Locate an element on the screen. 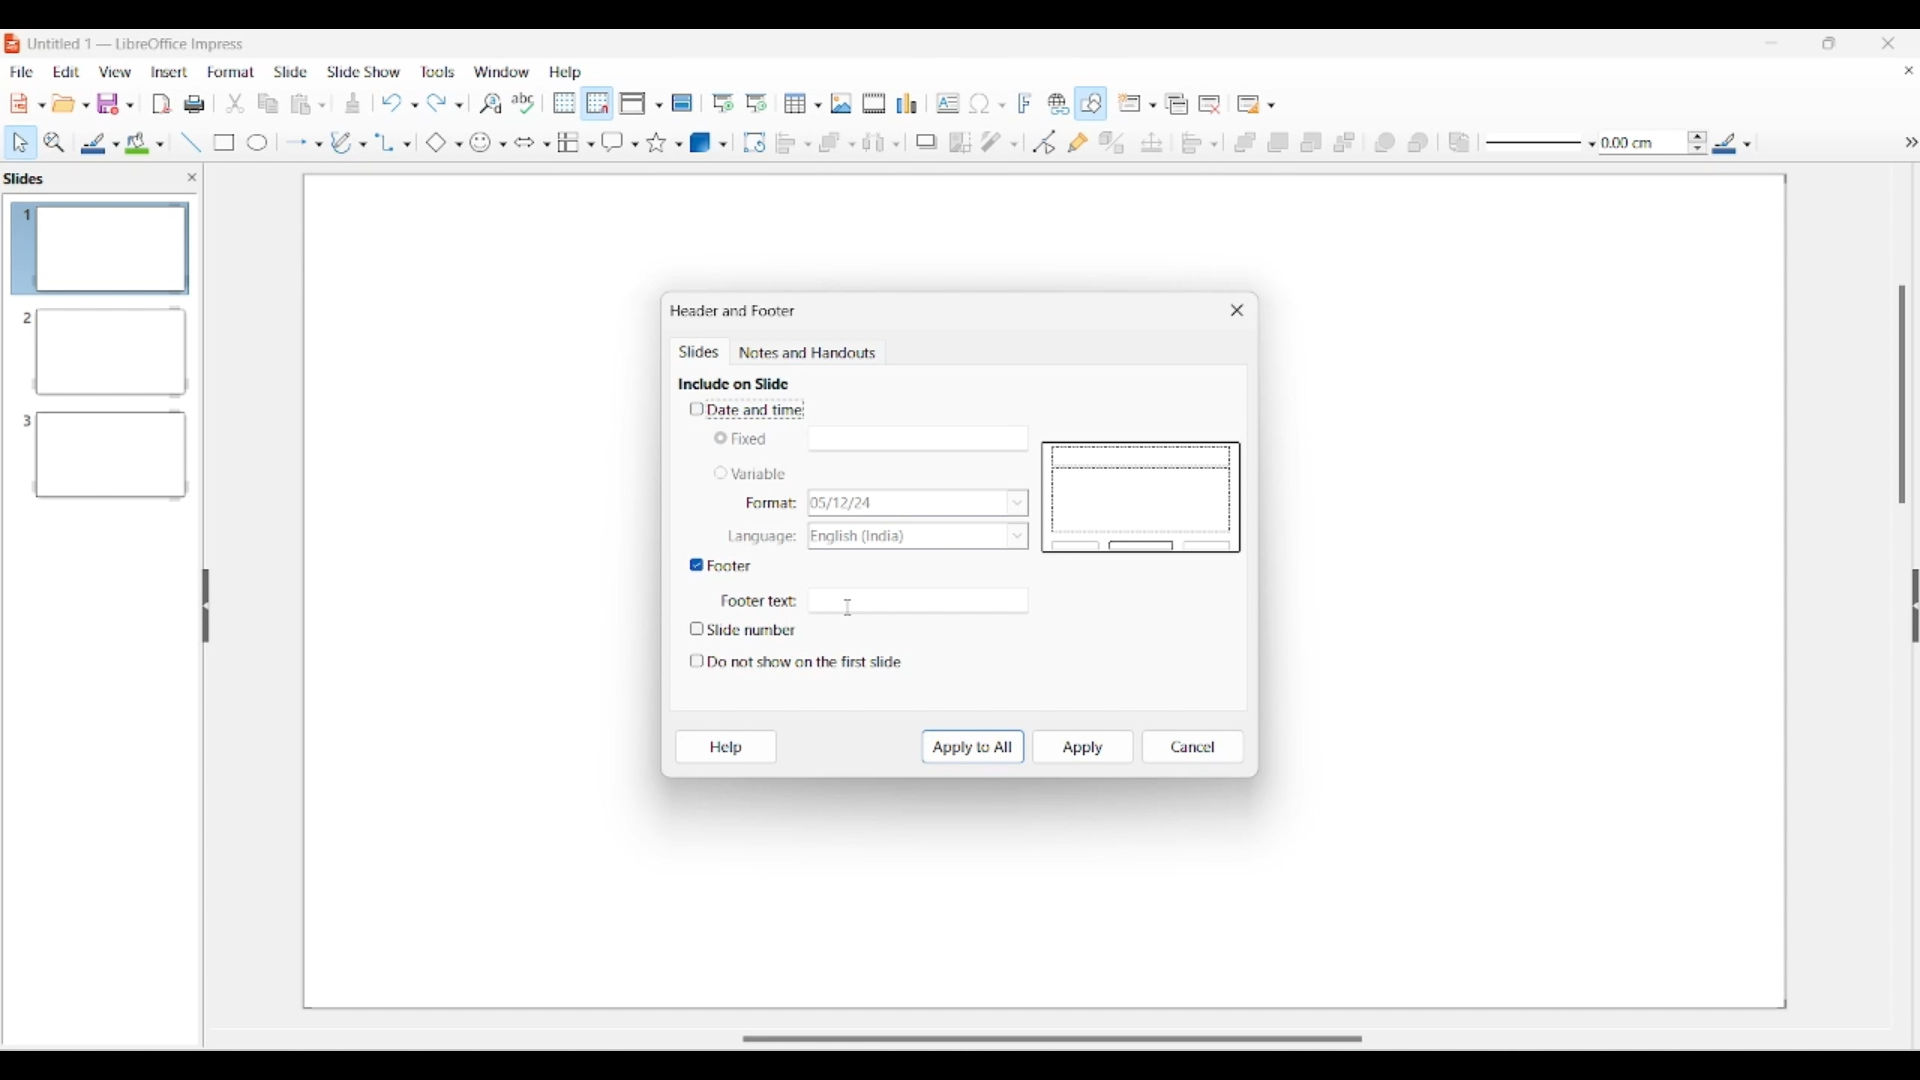 This screenshot has height=1080, width=1920. Input line thickness is located at coordinates (1642, 143).